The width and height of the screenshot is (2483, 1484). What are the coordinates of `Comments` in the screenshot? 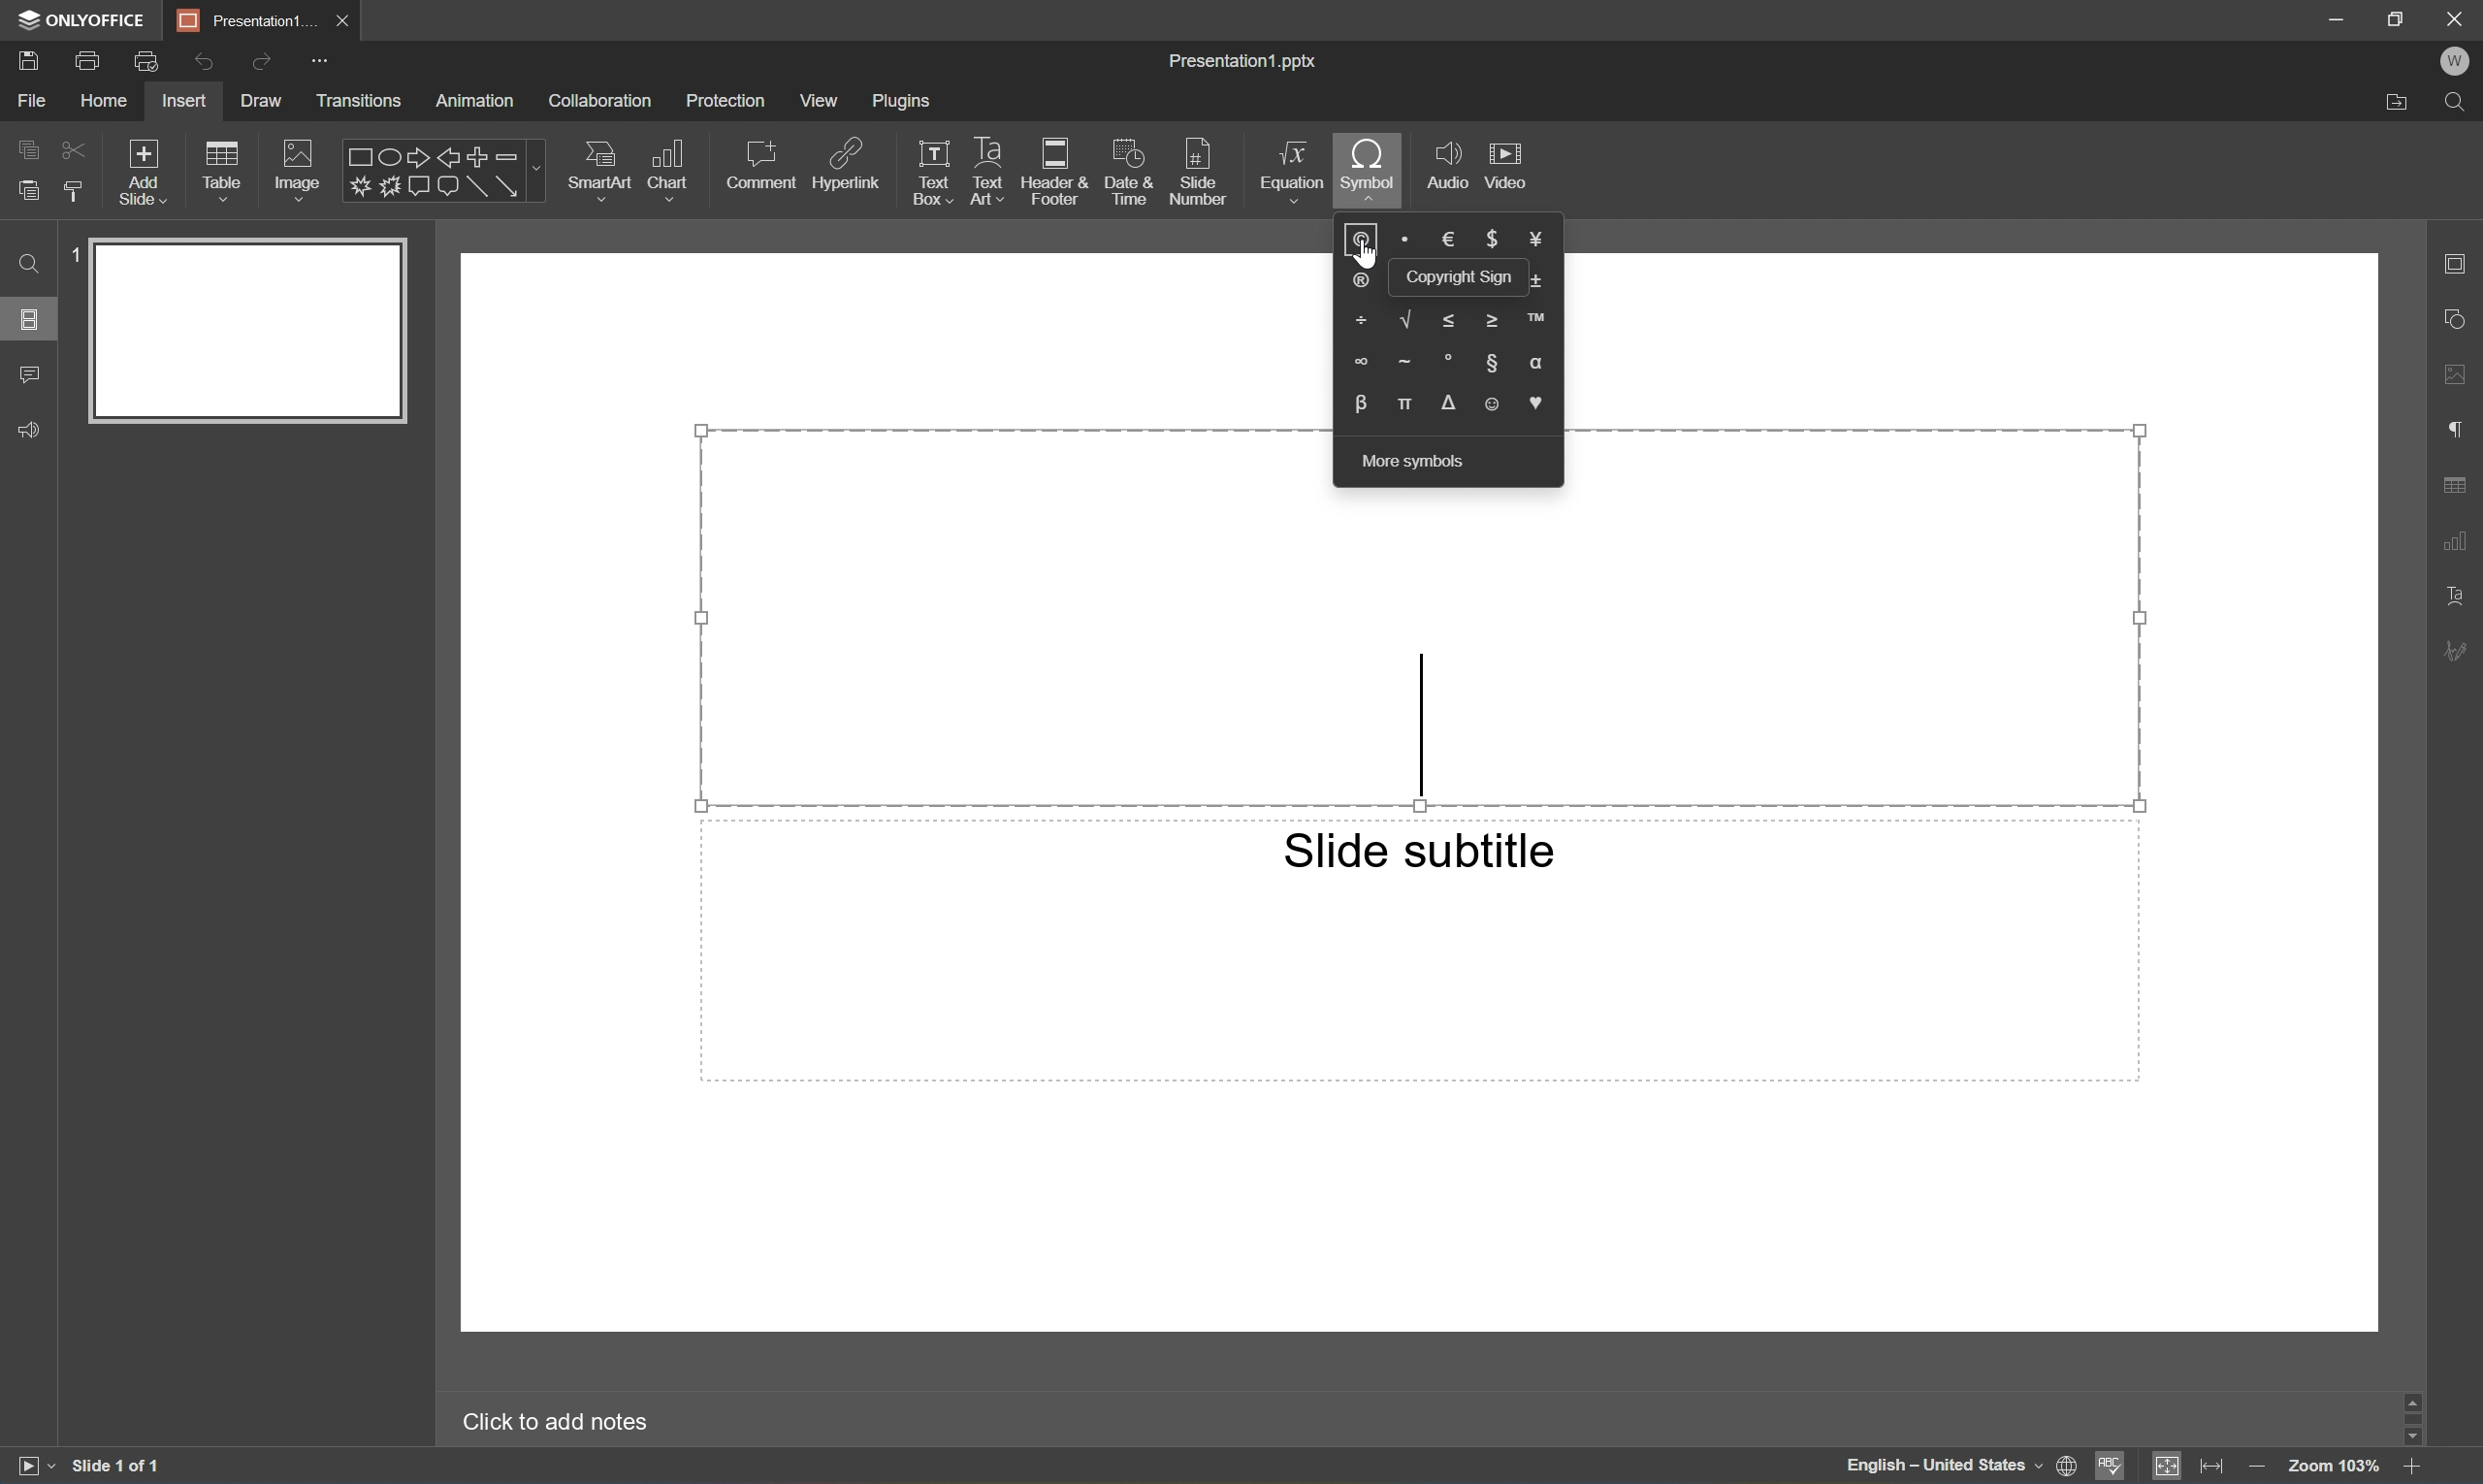 It's located at (31, 373).